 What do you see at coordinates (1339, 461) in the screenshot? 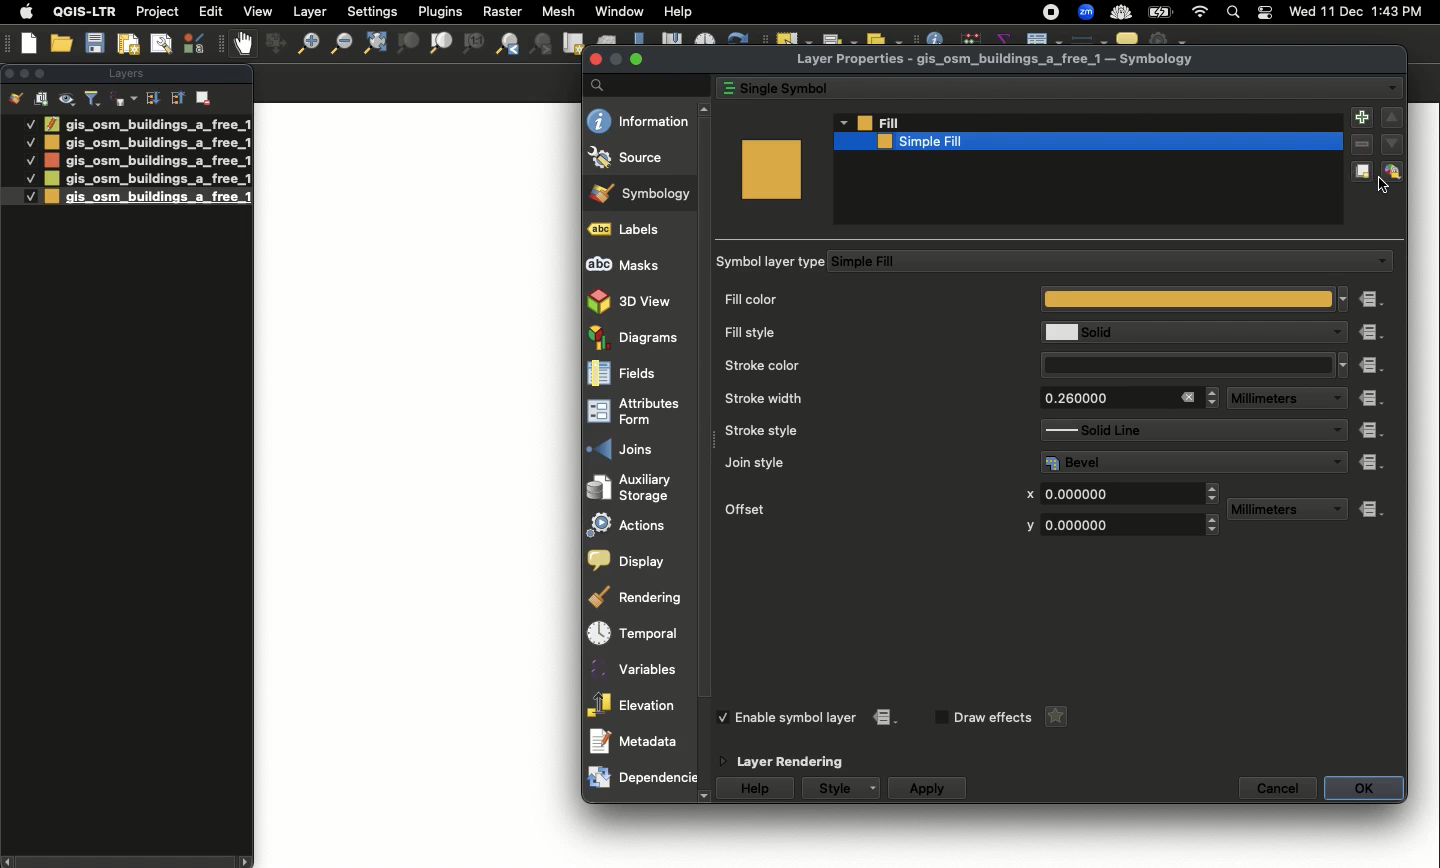
I see `Drop down` at bounding box center [1339, 461].